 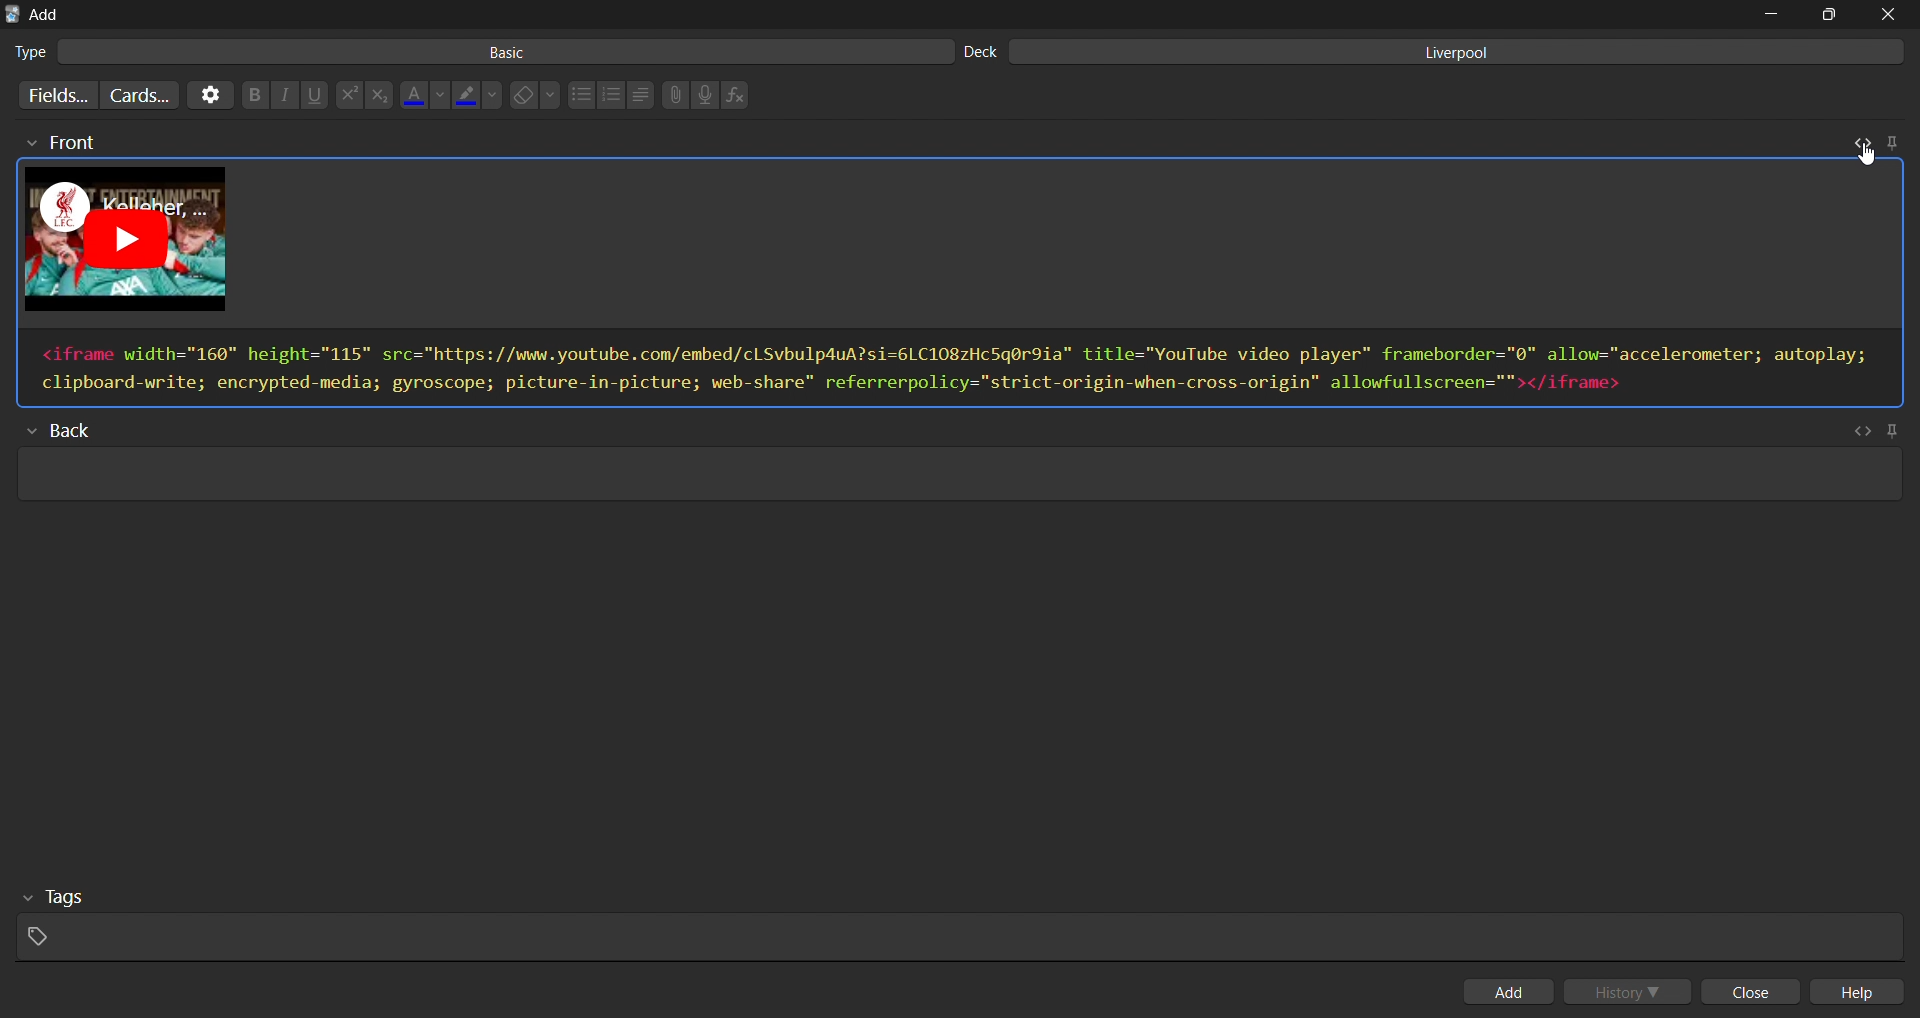 What do you see at coordinates (478, 52) in the screenshot?
I see `basic card type ` at bounding box center [478, 52].